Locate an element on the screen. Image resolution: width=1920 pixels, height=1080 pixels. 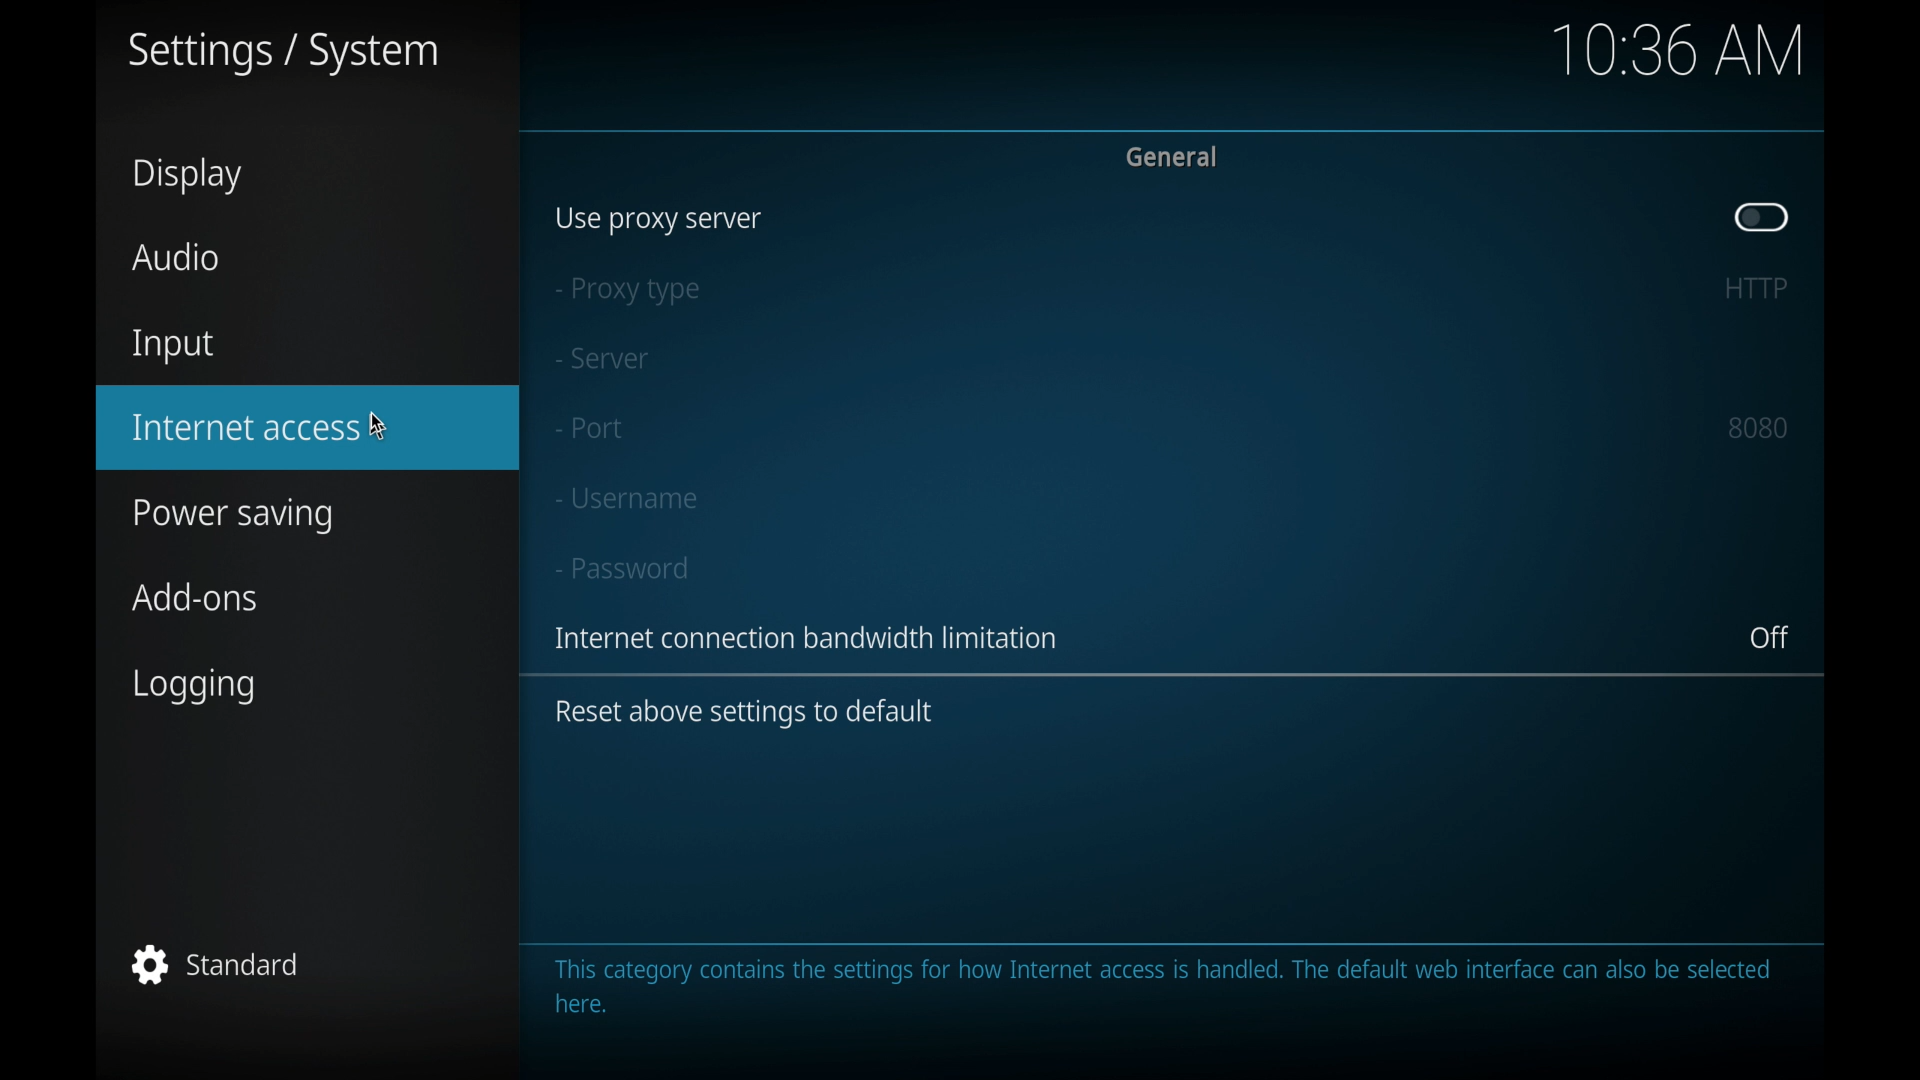
power saving is located at coordinates (234, 518).